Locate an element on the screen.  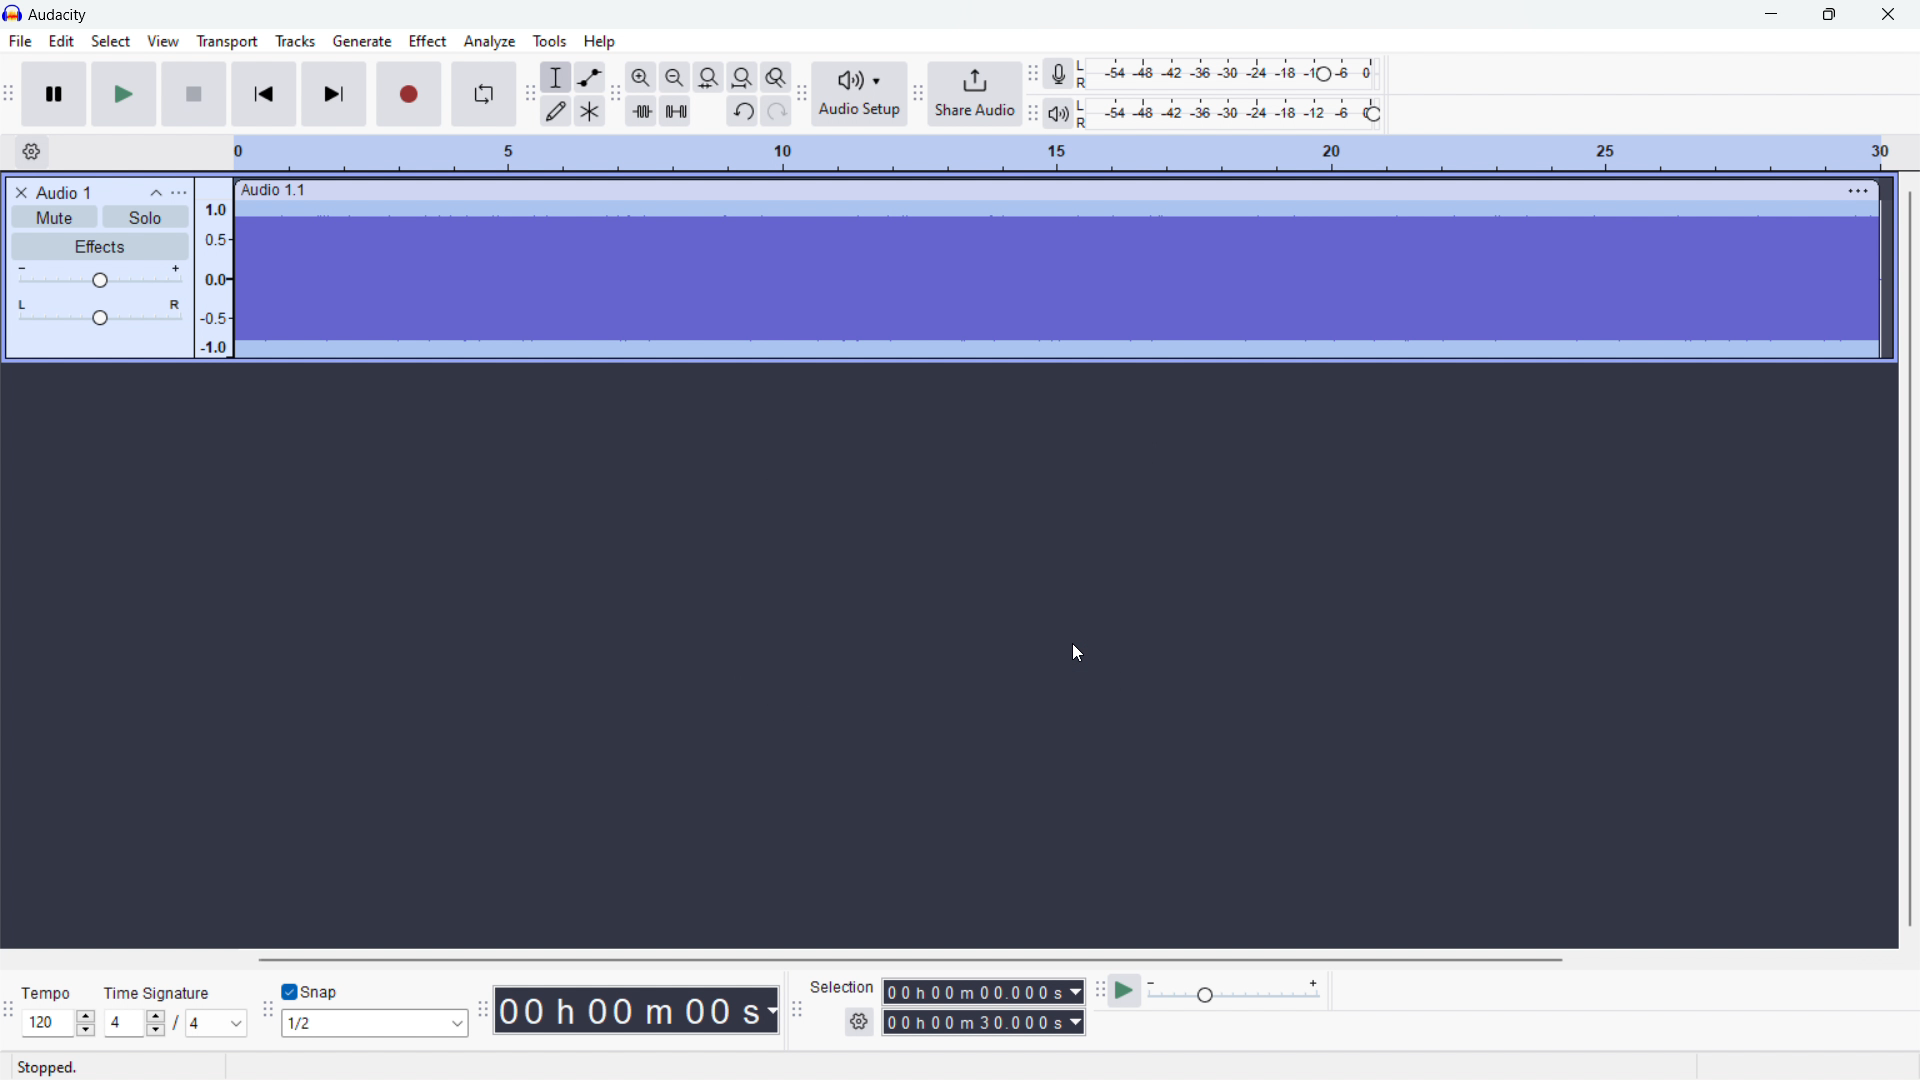
file is located at coordinates (19, 41).